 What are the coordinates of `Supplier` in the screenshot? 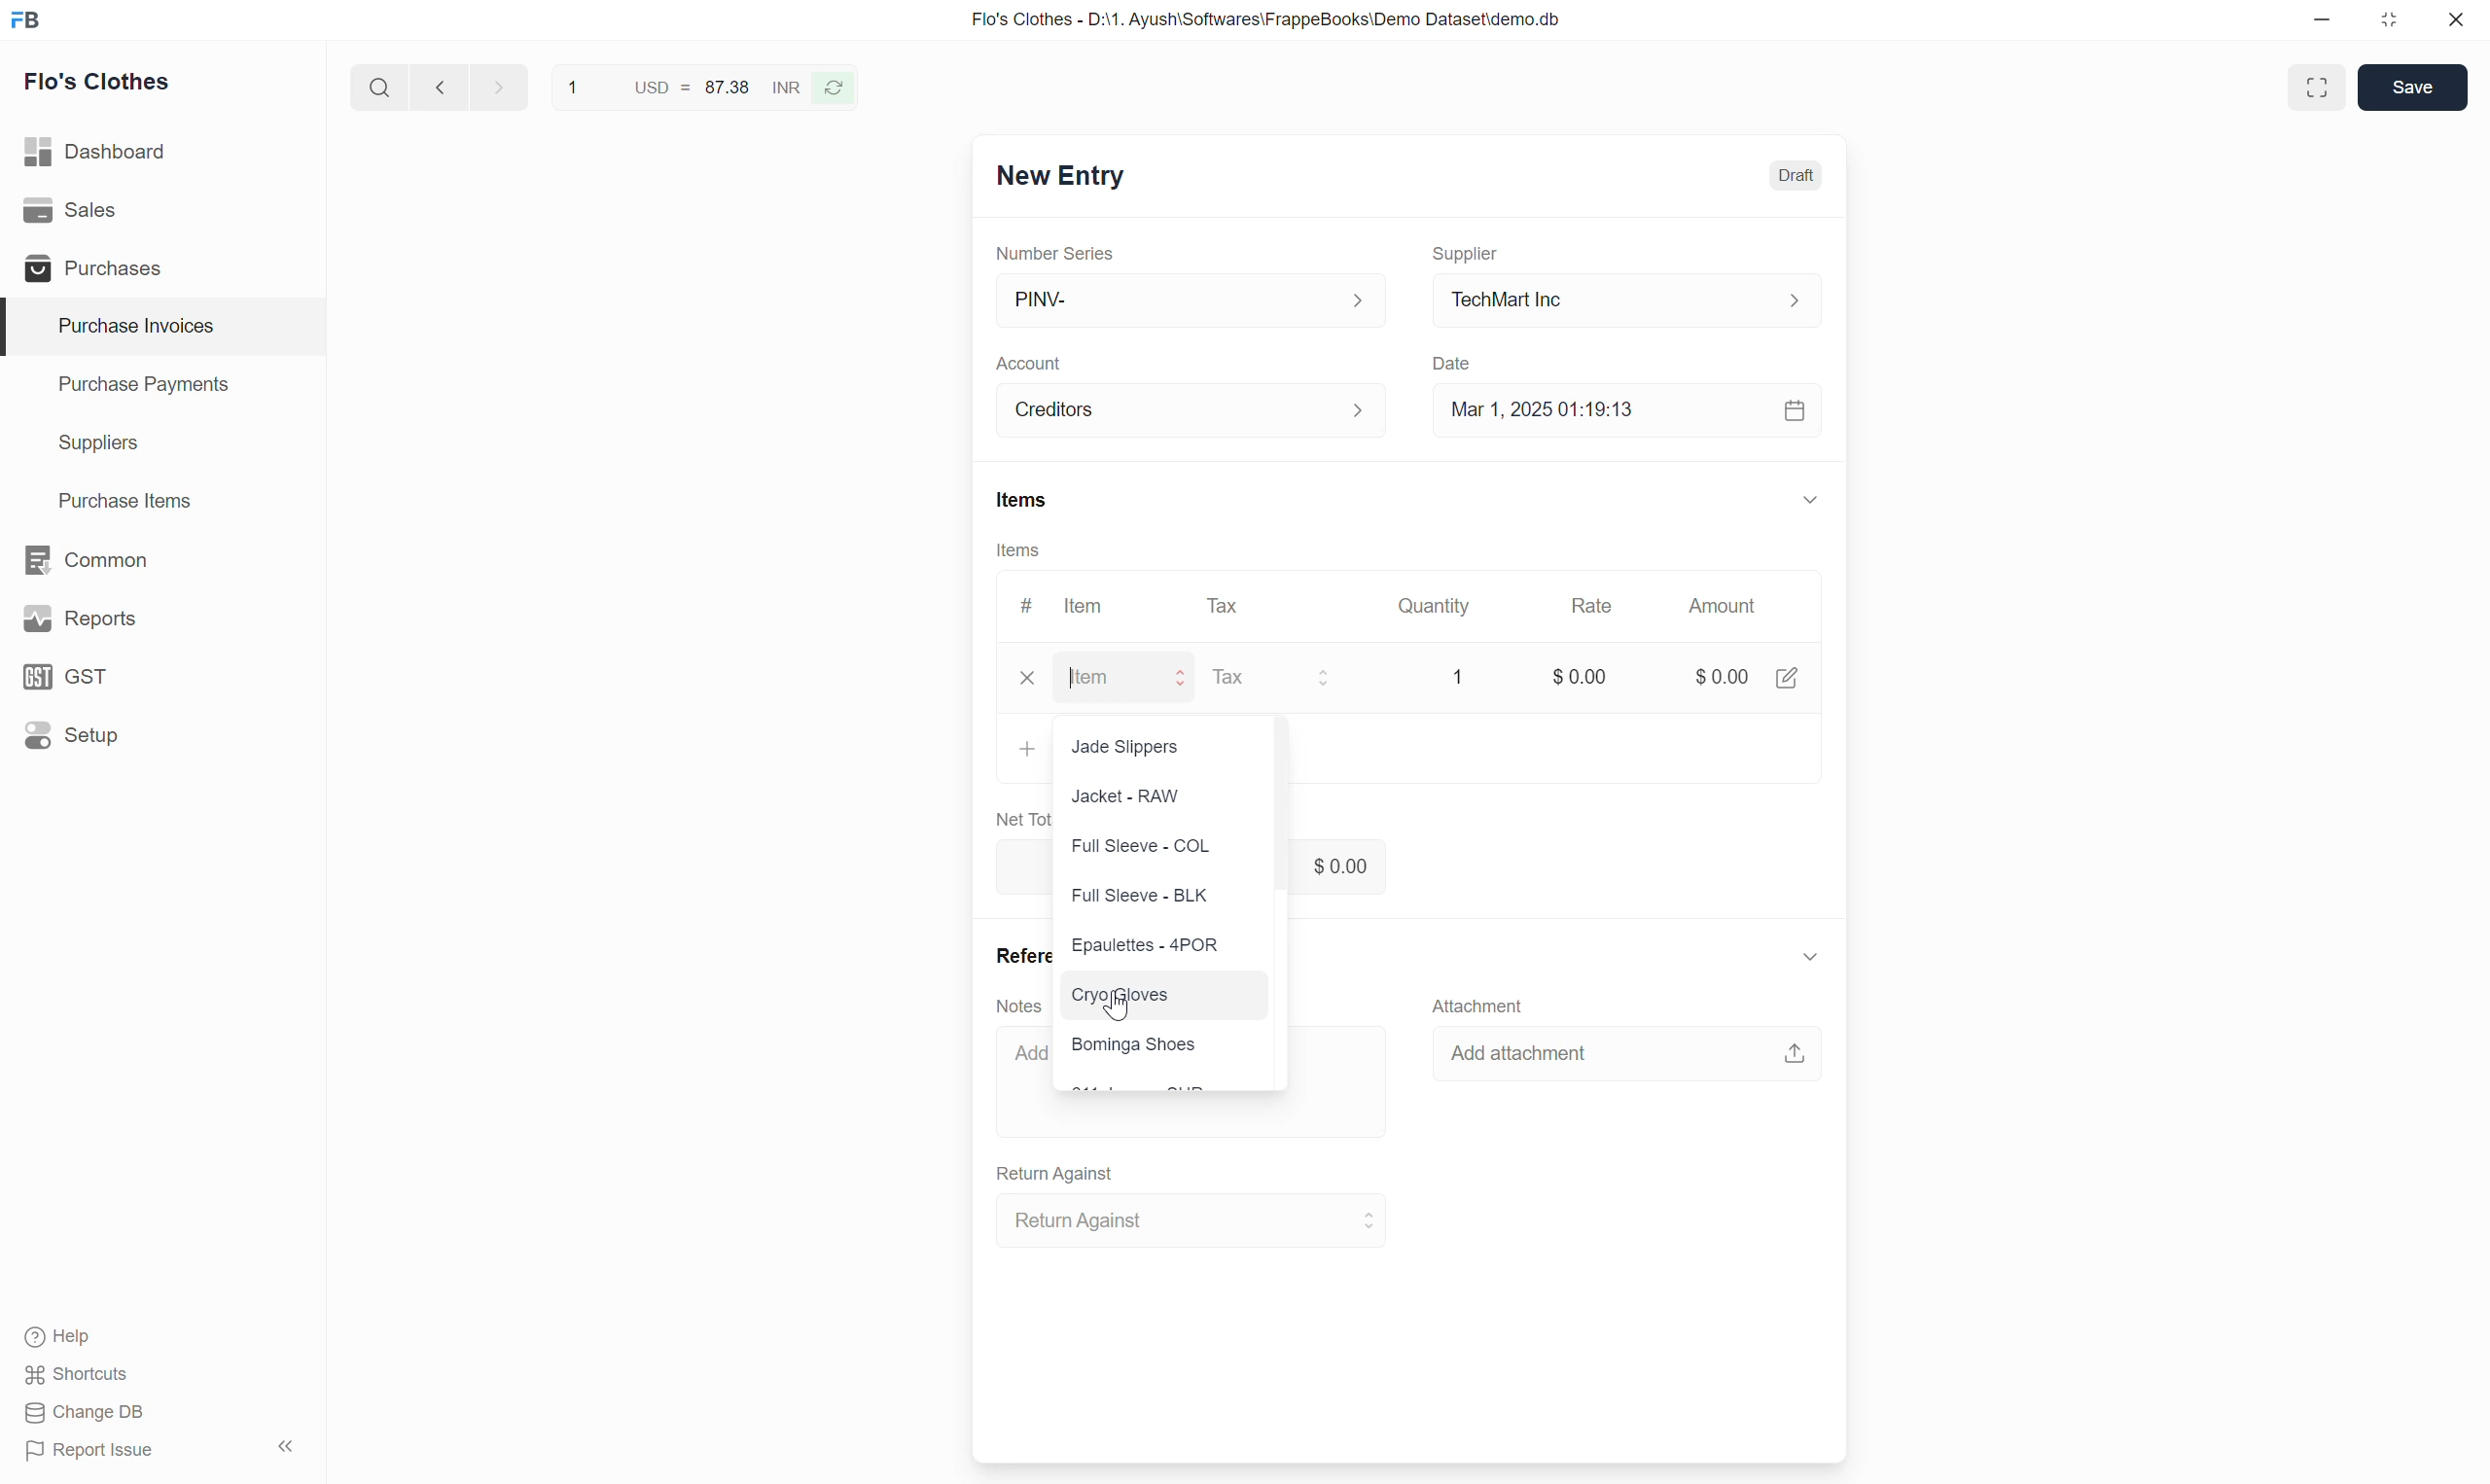 It's located at (1468, 245).